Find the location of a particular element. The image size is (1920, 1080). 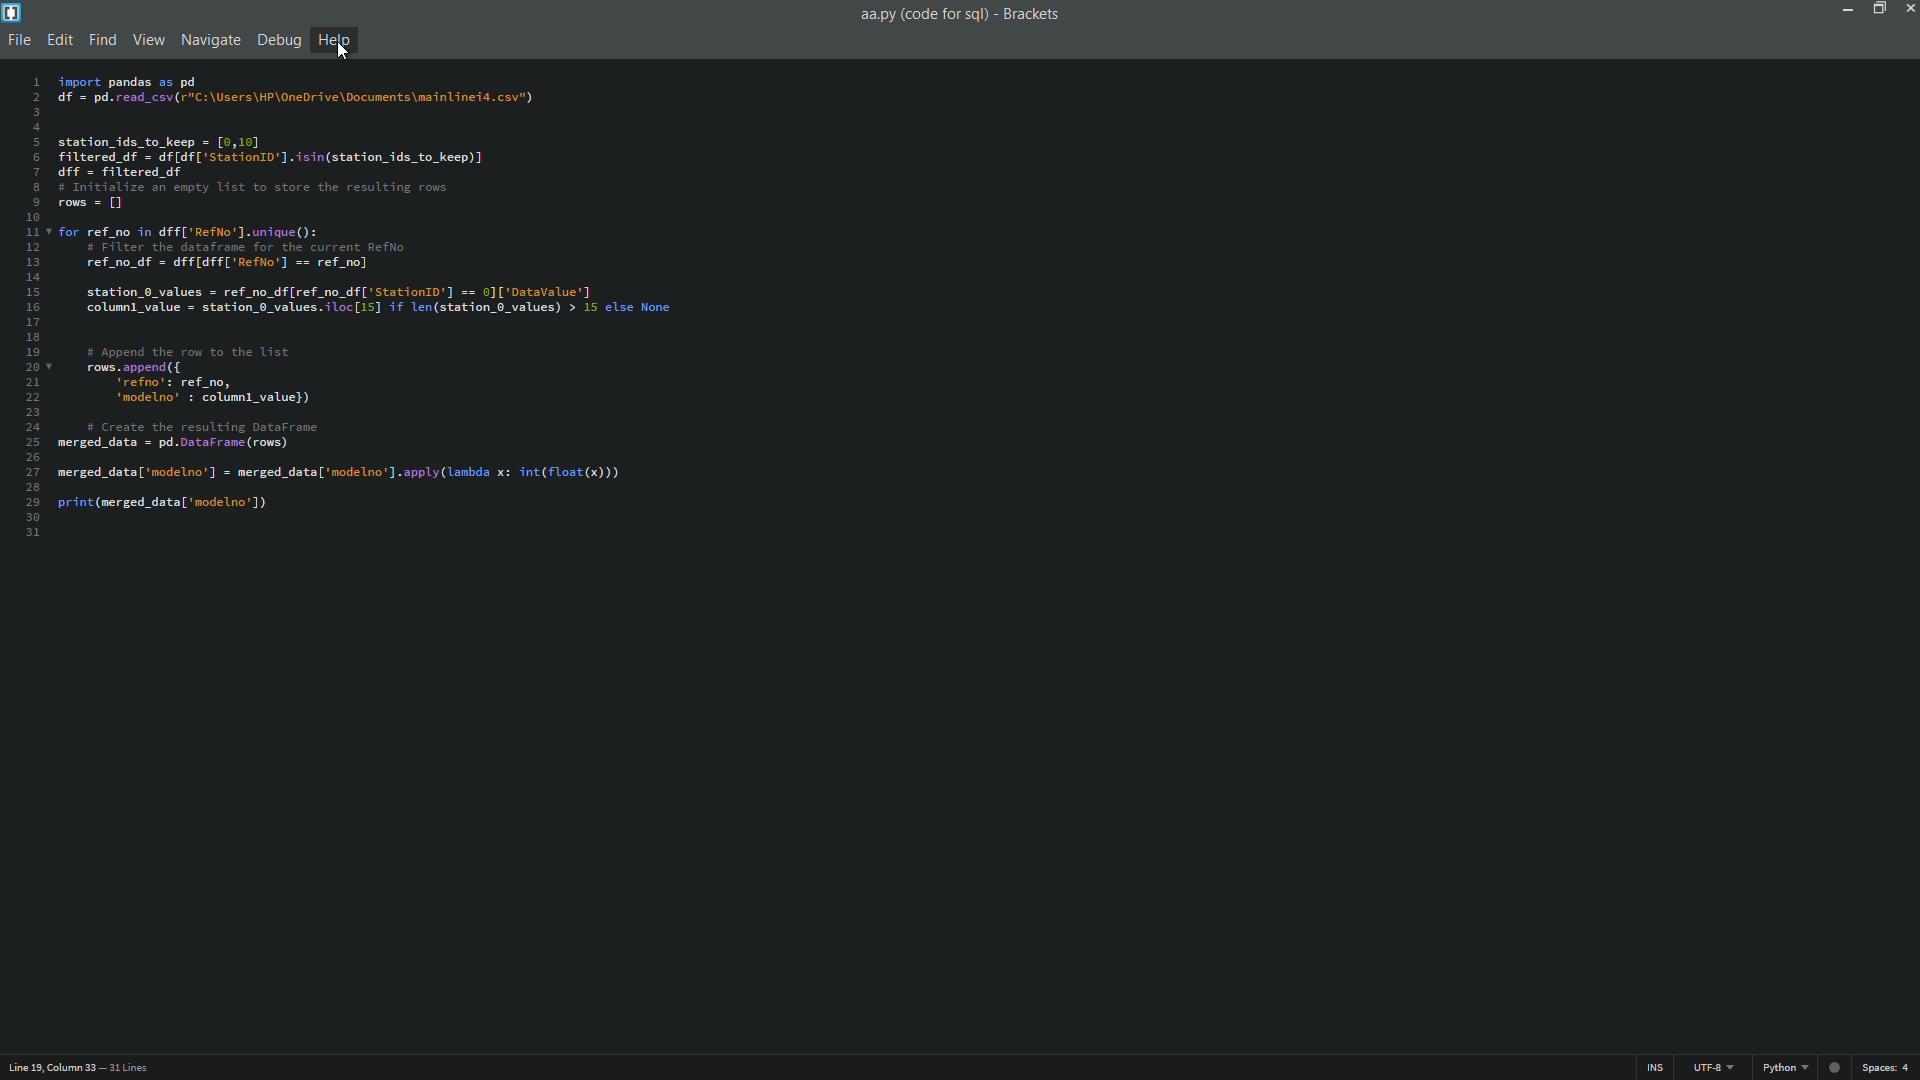

ins is located at coordinates (1657, 1068).